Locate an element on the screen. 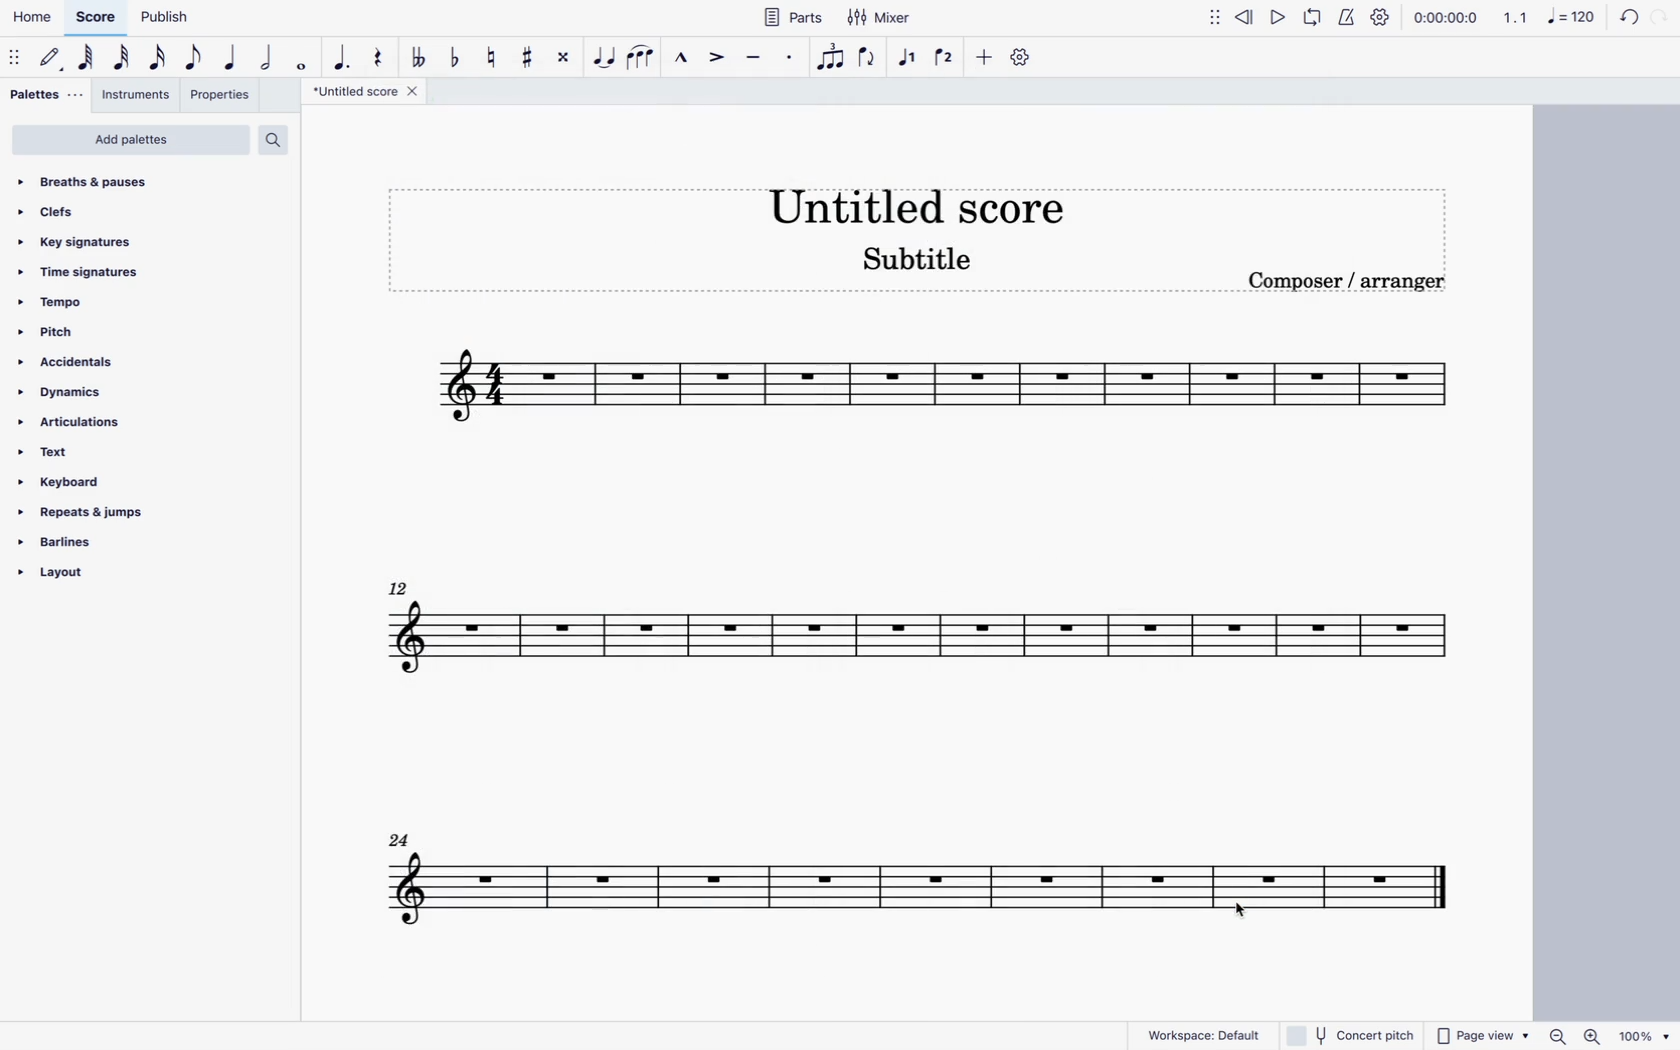 The height and width of the screenshot is (1050, 1680). score is located at coordinates (937, 880).